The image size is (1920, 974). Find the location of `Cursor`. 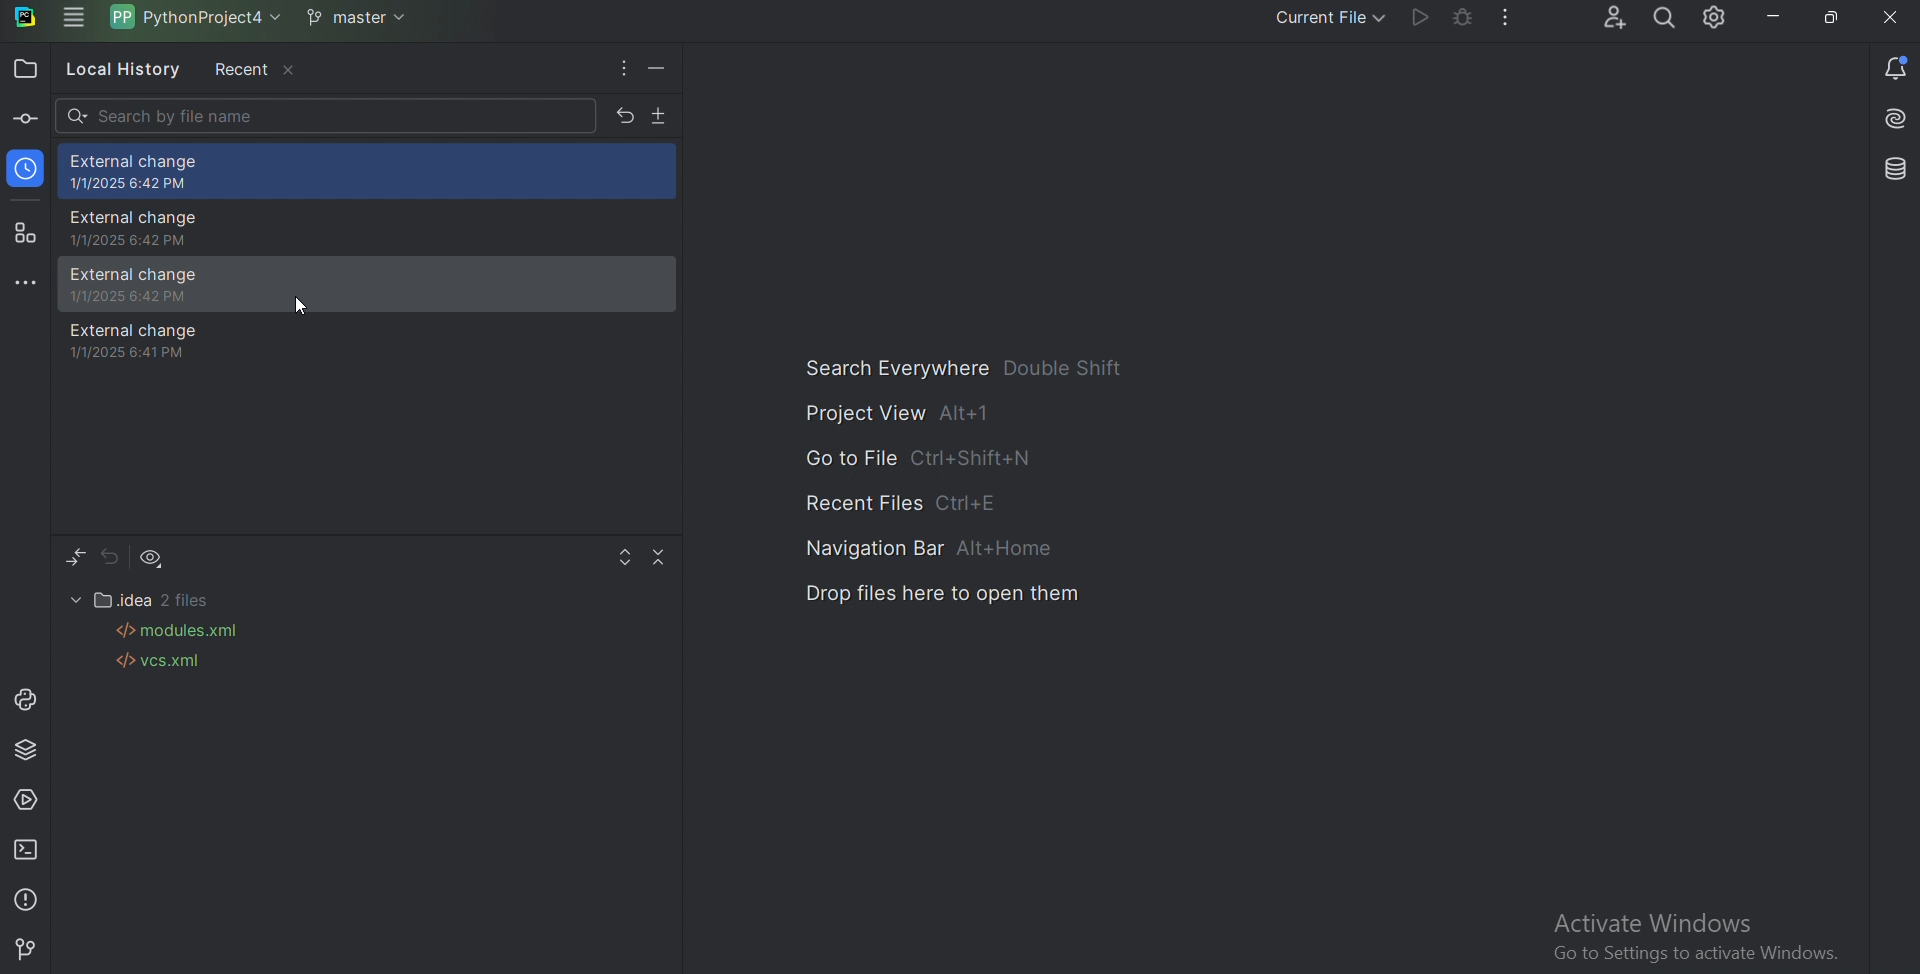

Cursor is located at coordinates (302, 307).